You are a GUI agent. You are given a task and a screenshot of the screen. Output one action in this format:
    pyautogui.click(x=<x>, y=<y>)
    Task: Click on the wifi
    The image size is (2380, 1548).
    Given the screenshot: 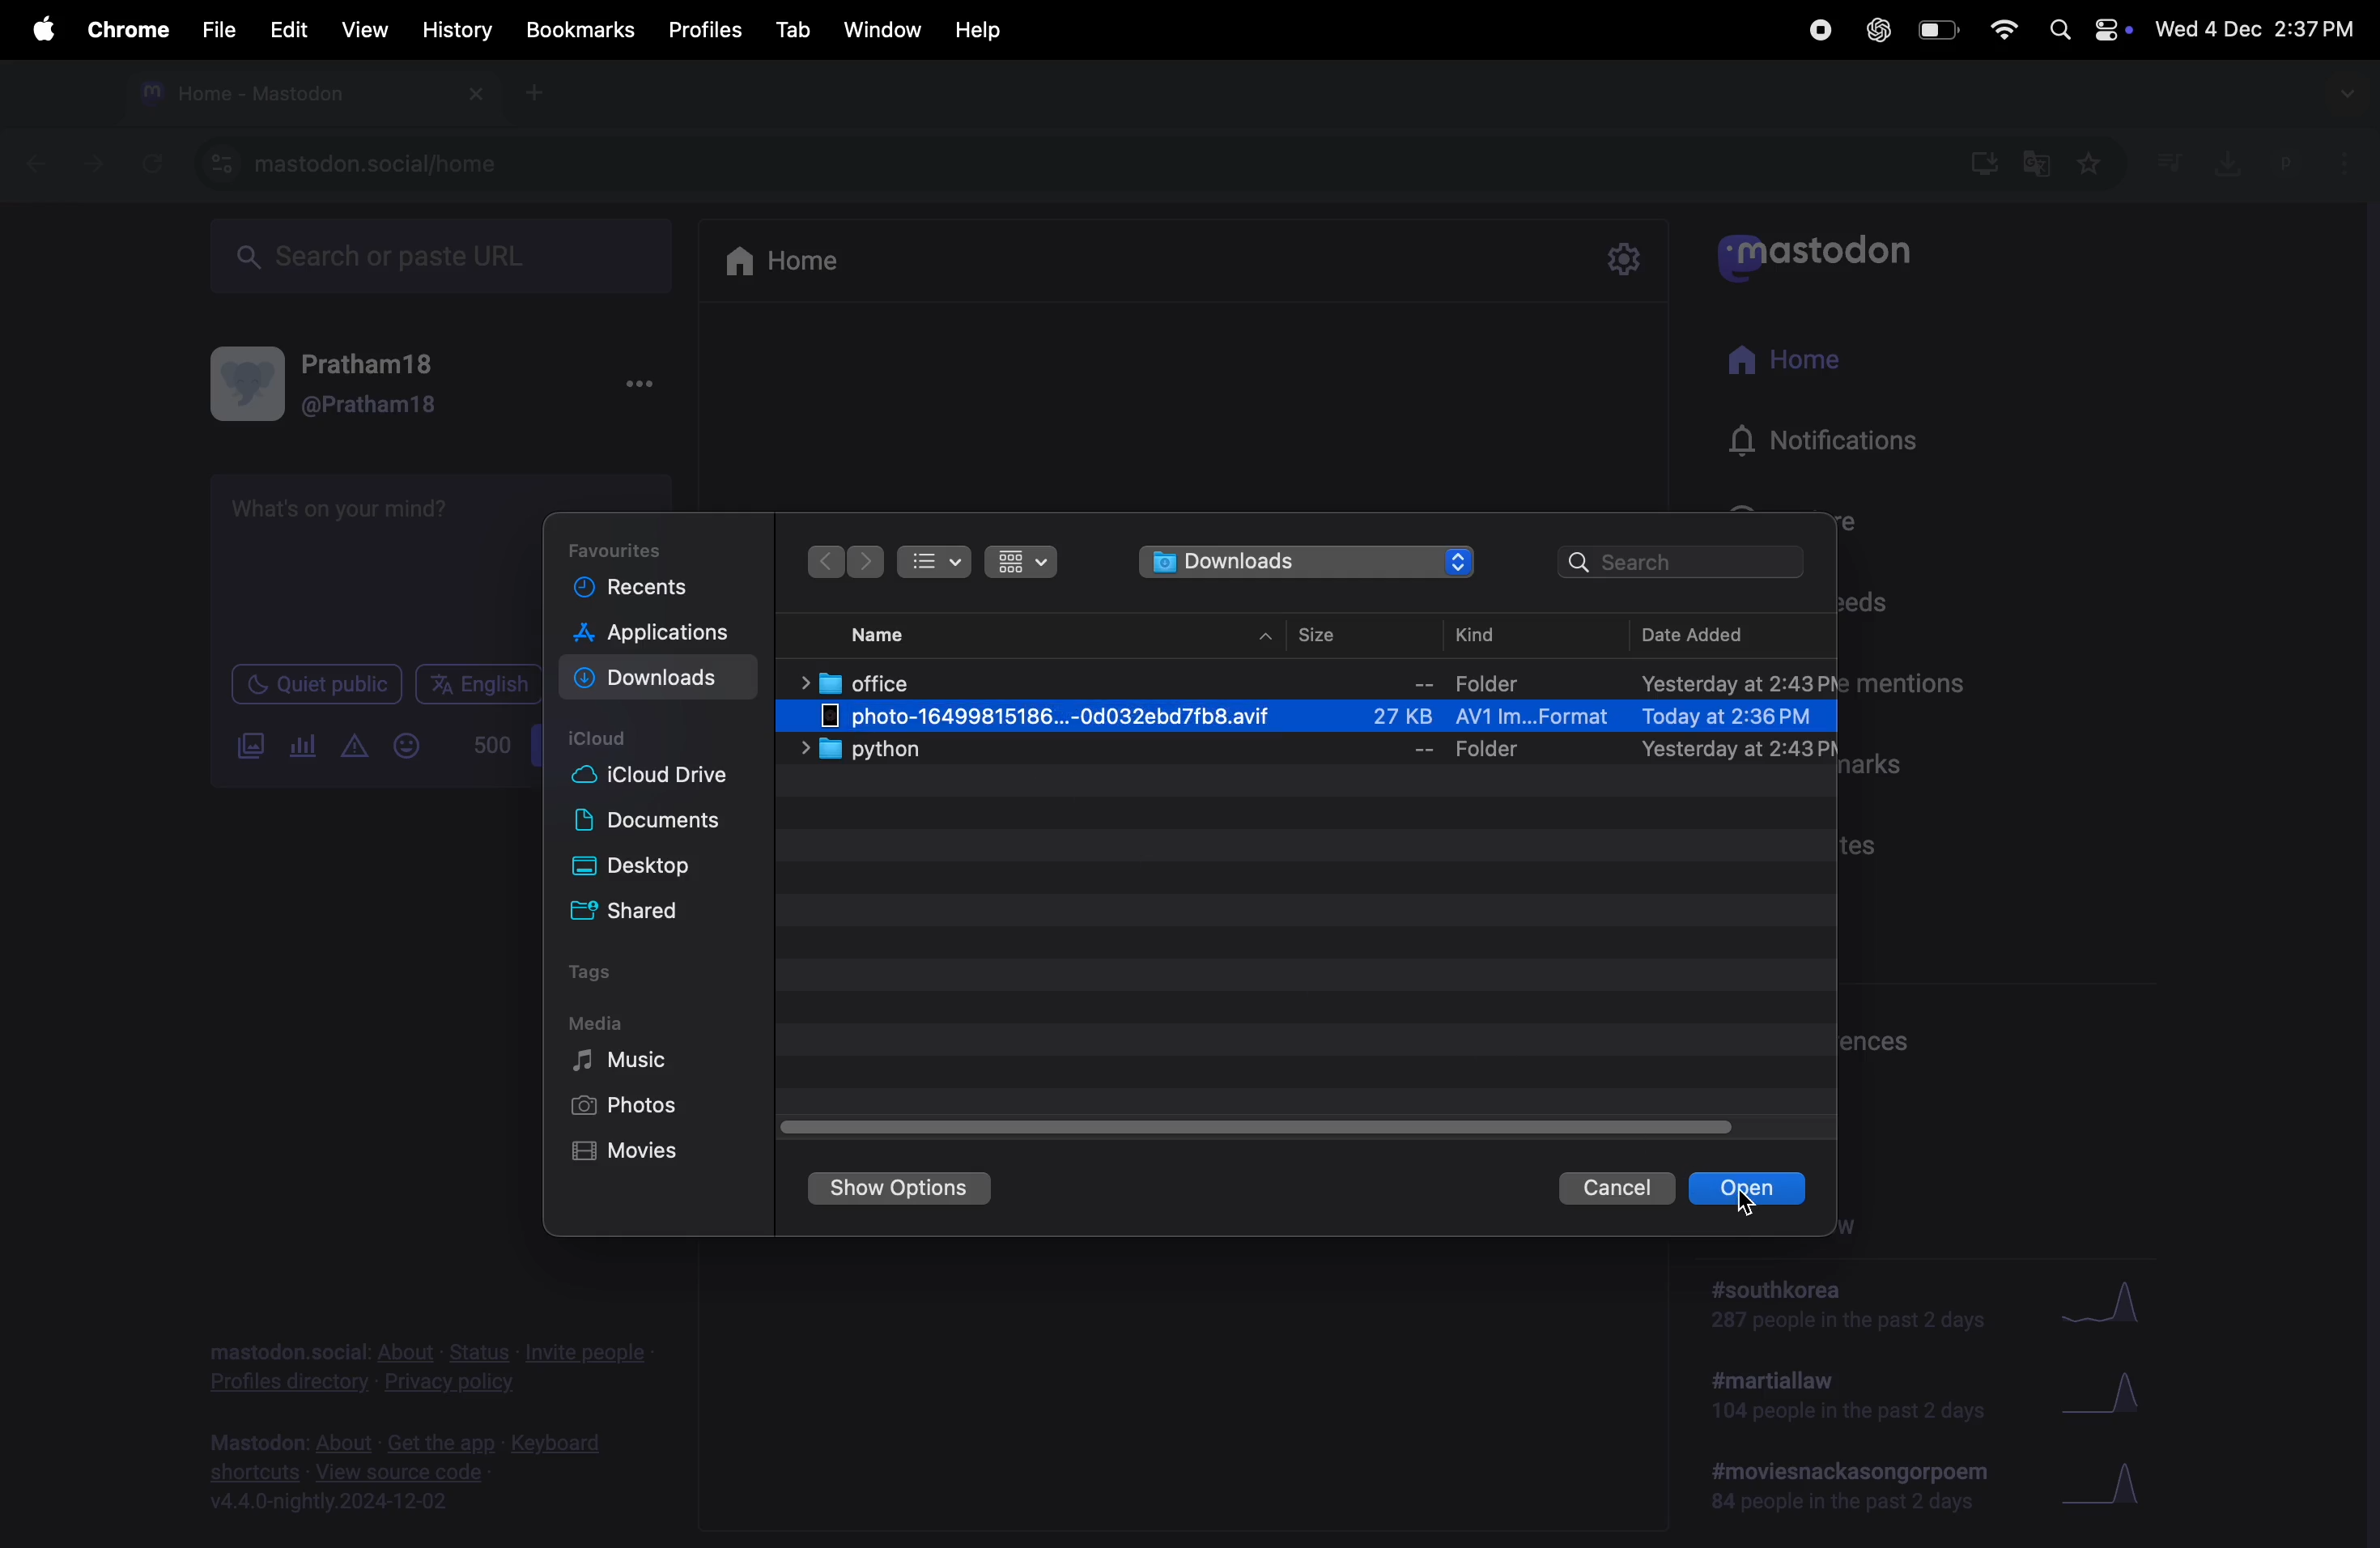 What is the action you would take?
    pyautogui.click(x=2000, y=30)
    